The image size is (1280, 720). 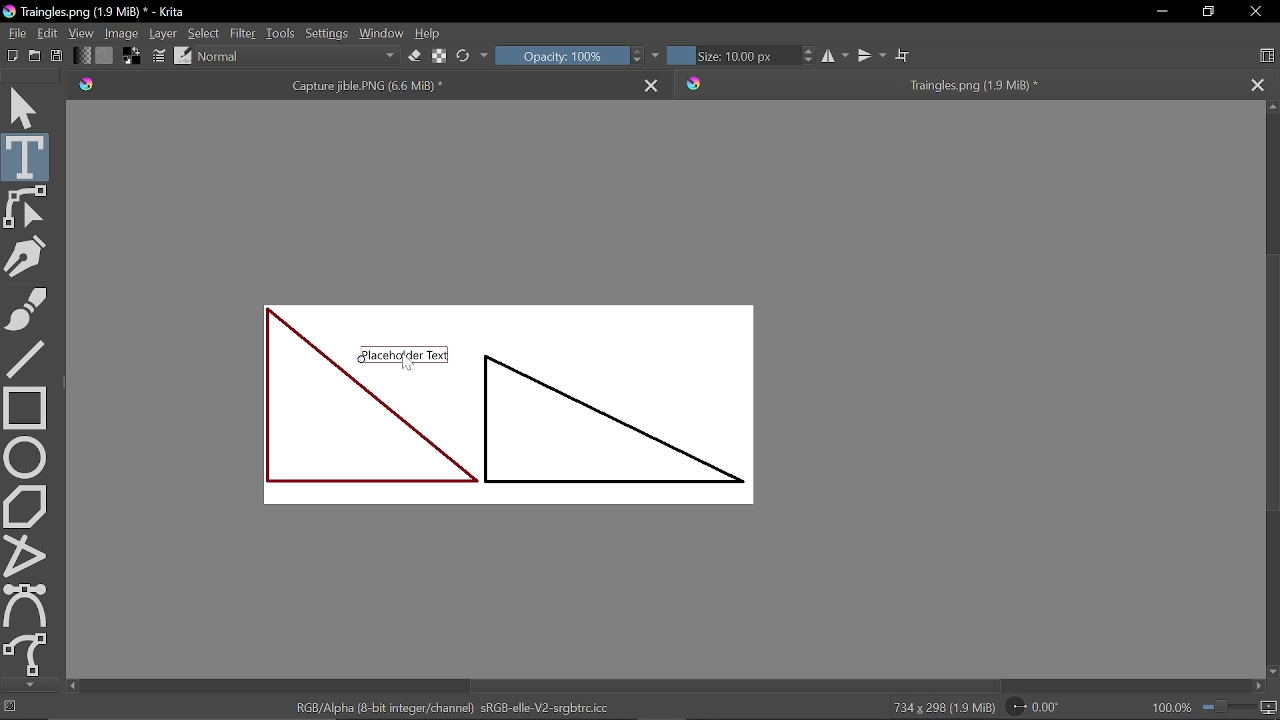 I want to click on Help, so click(x=430, y=32).